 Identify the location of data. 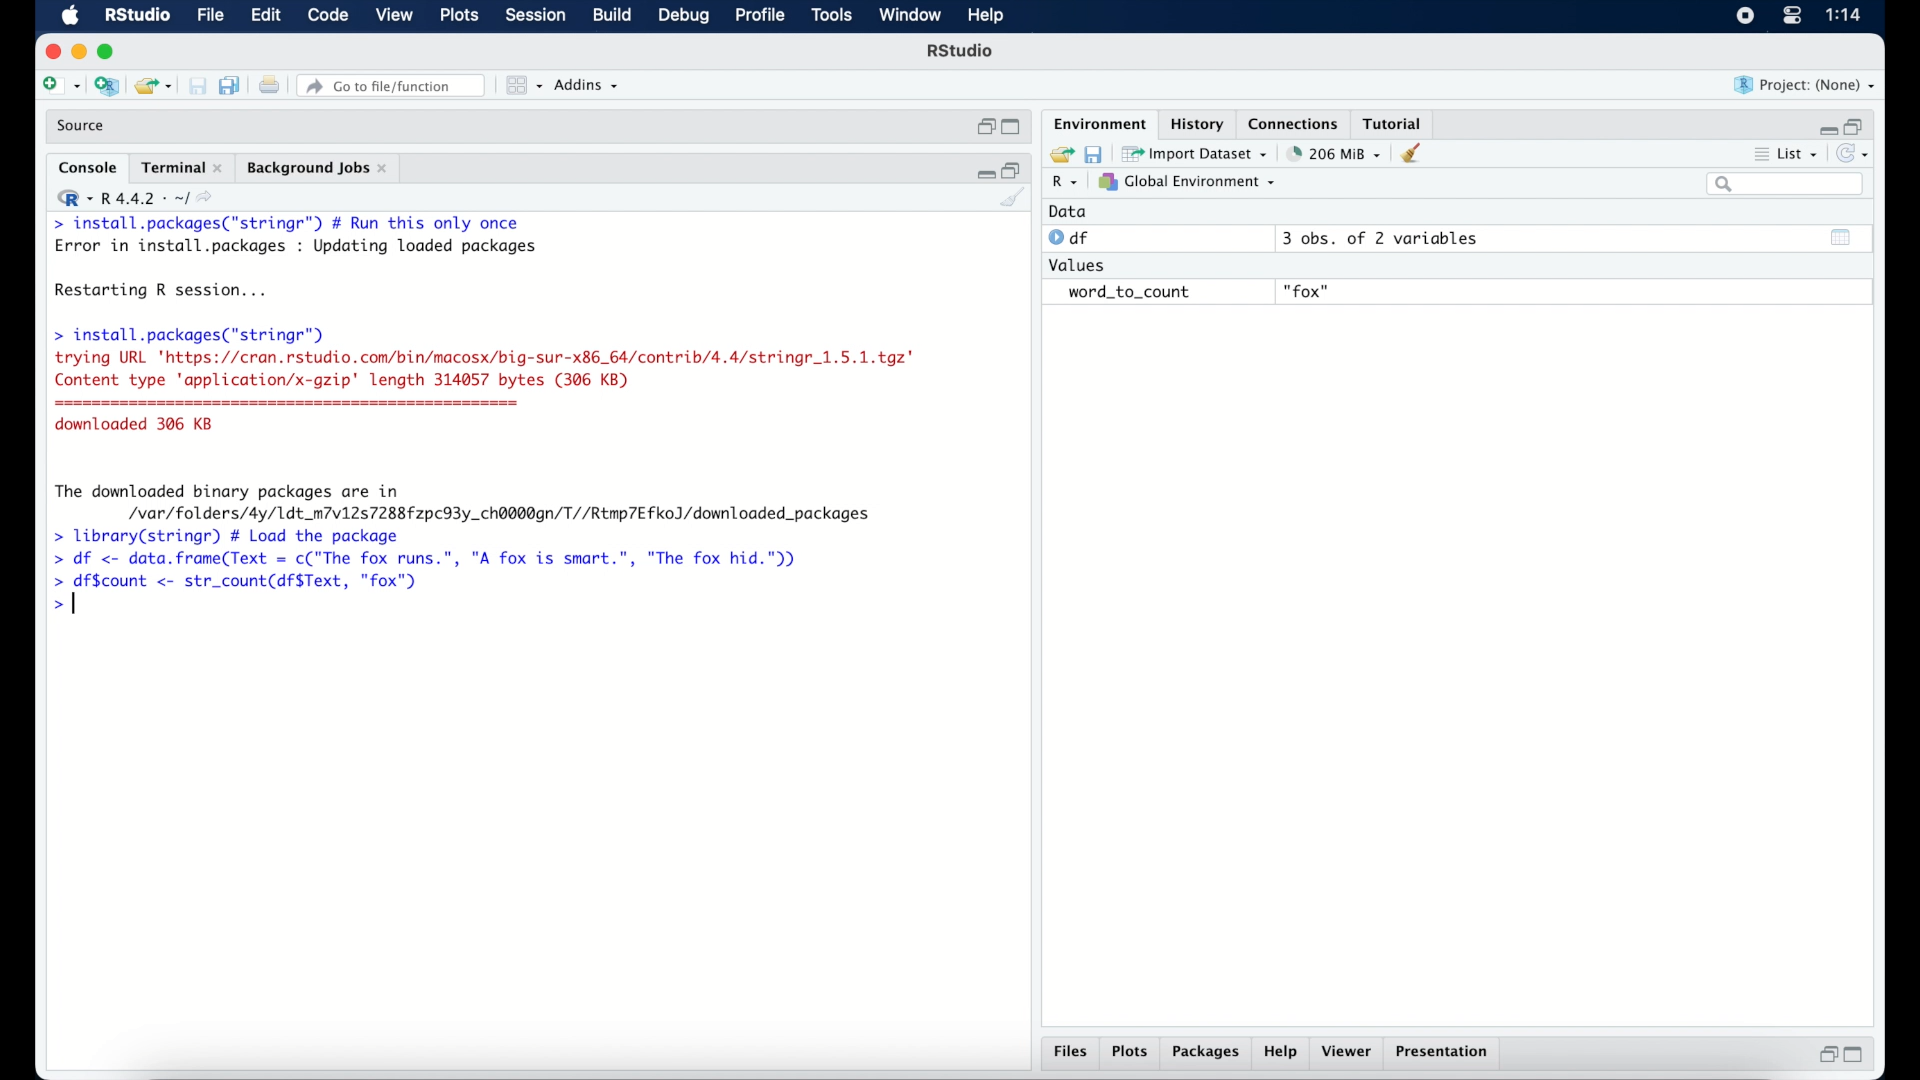
(1068, 211).